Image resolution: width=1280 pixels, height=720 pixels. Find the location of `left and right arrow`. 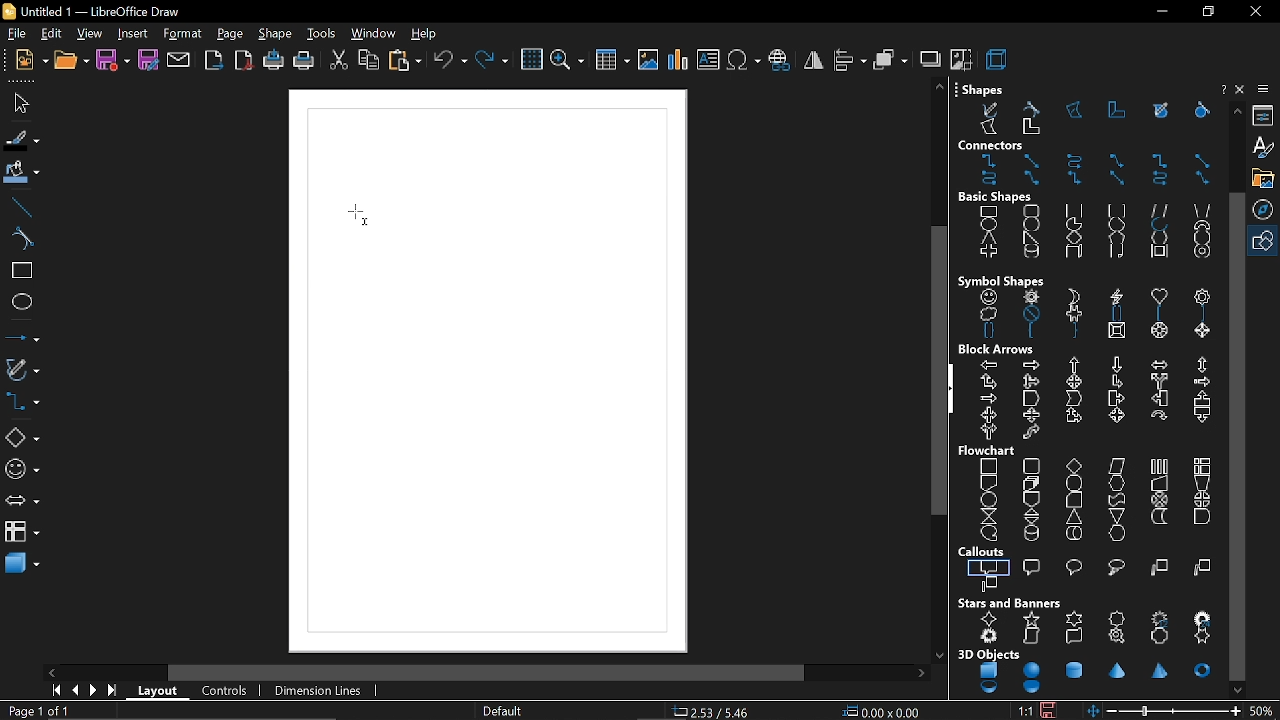

left and right arrow is located at coordinates (1157, 364).